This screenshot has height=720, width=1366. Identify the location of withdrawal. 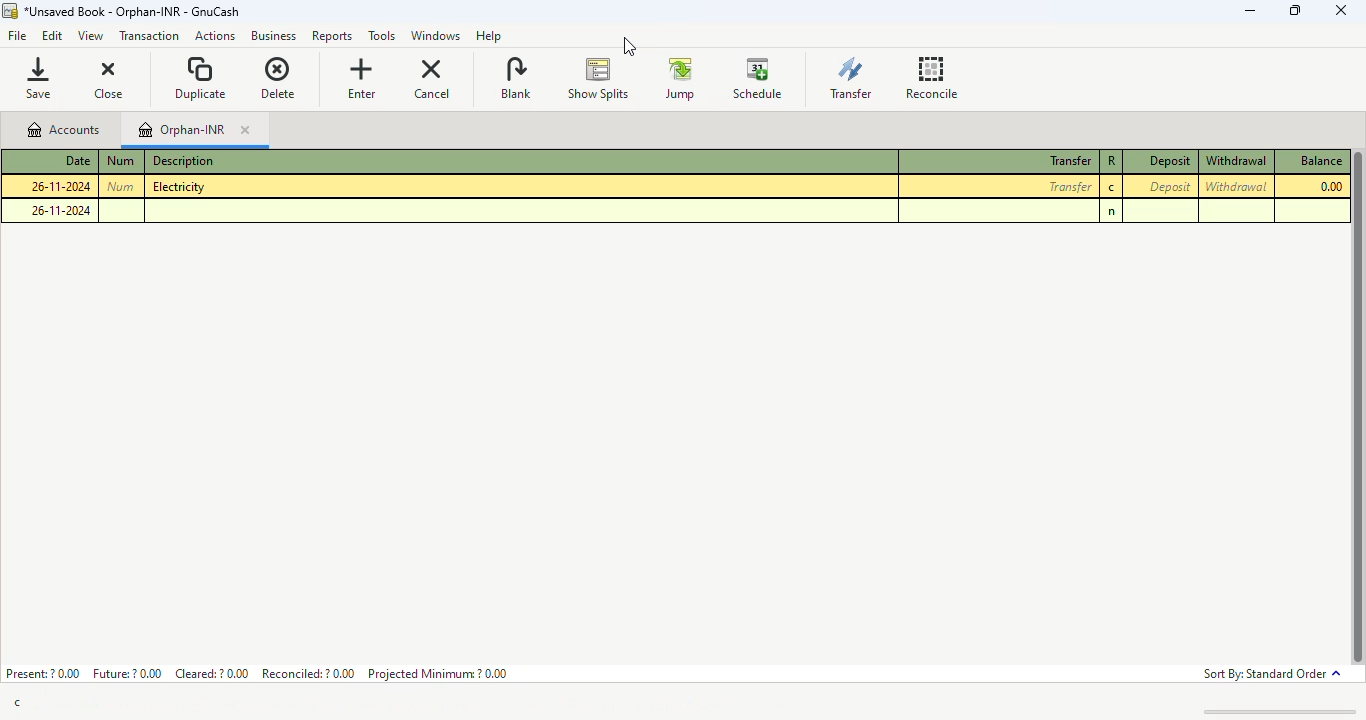
(1237, 161).